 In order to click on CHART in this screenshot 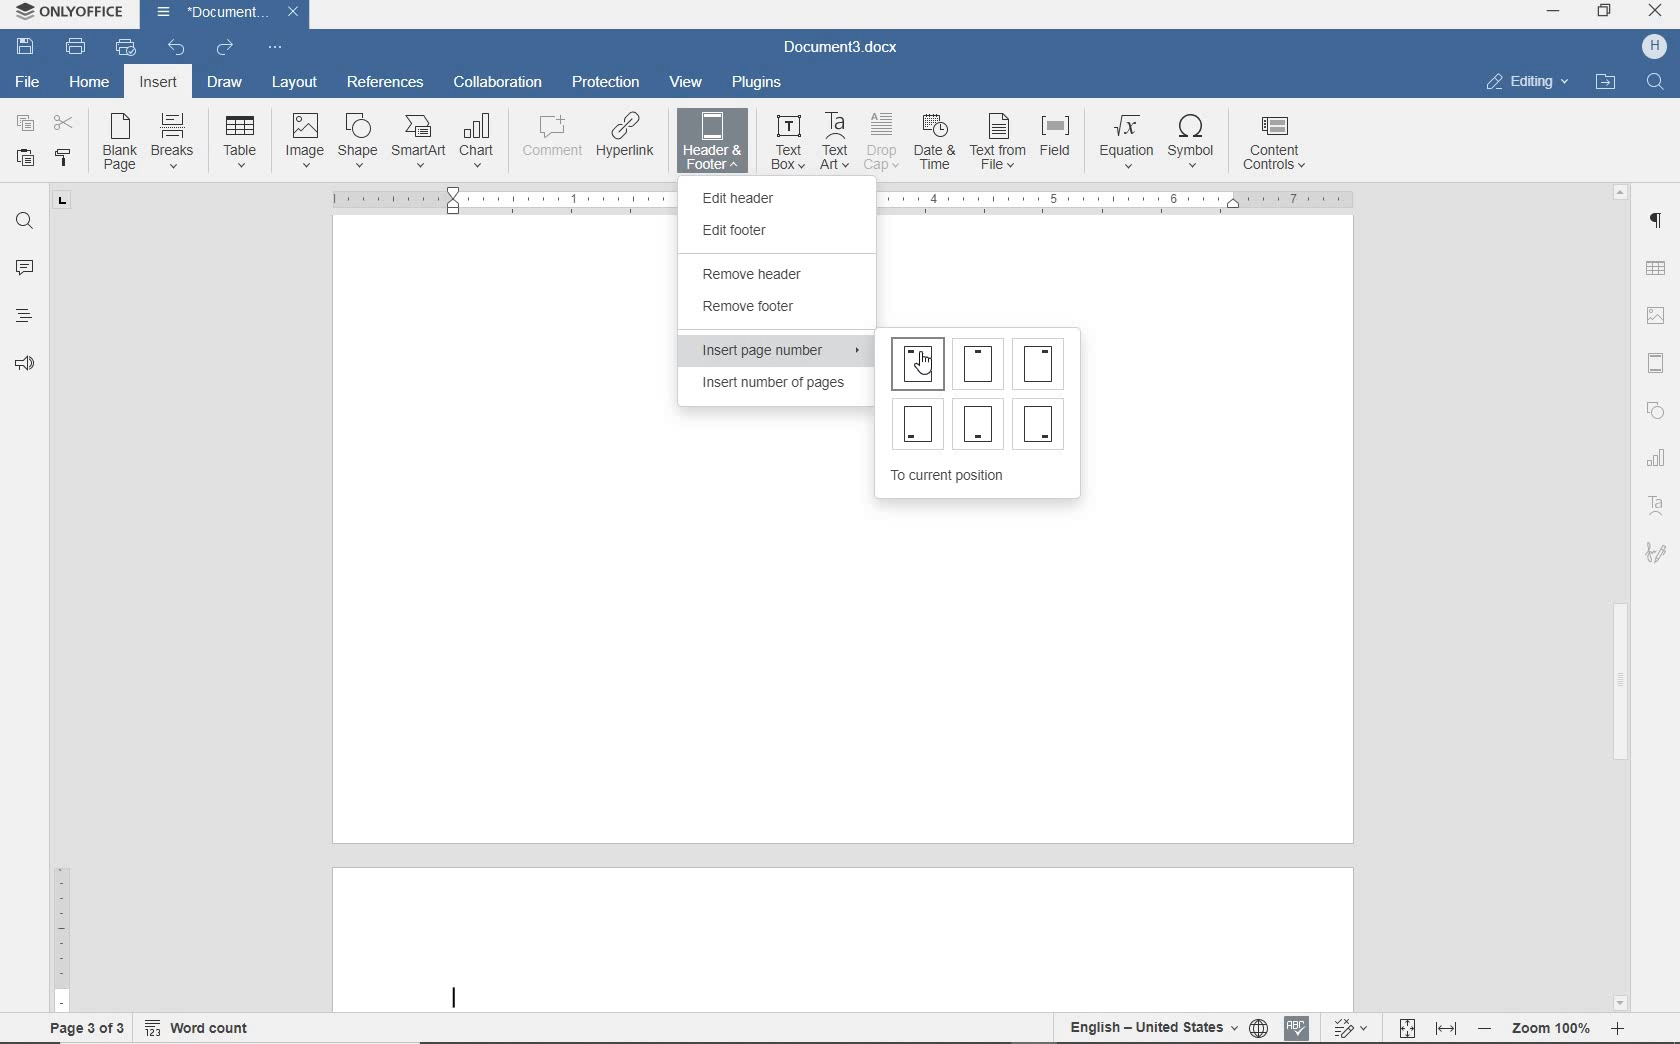, I will do `click(479, 141)`.